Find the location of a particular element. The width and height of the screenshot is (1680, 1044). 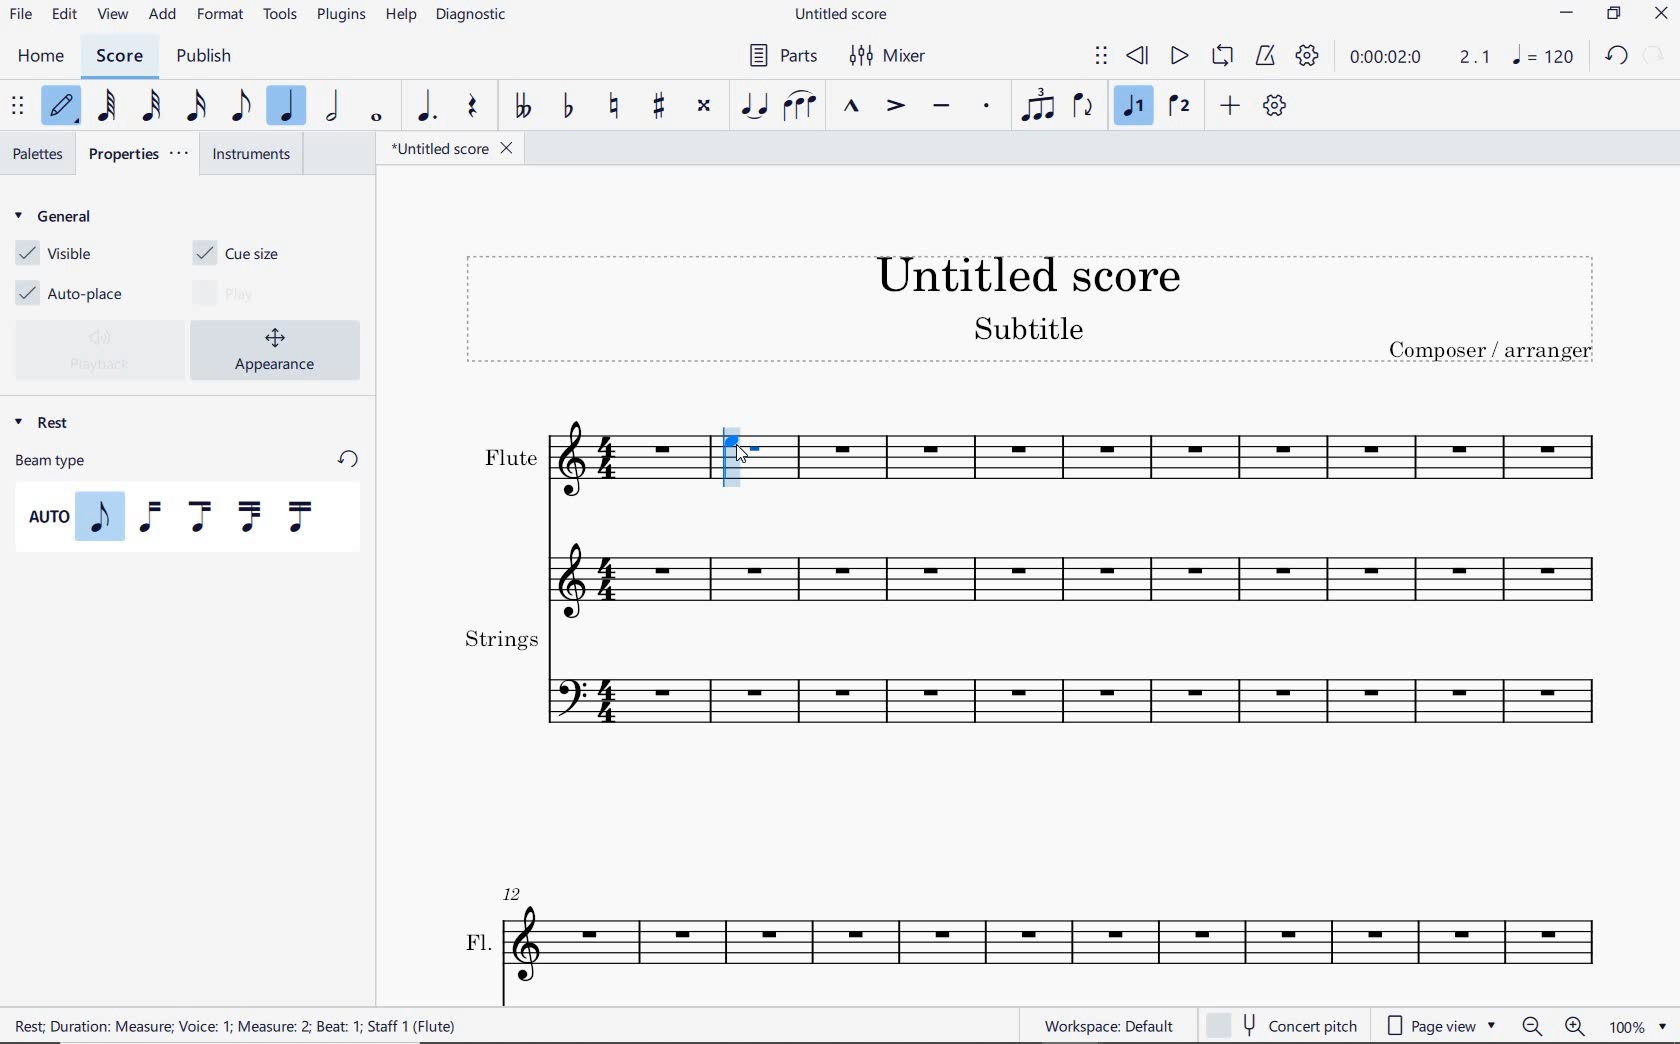

zoom out or zoom in is located at coordinates (1557, 1027).